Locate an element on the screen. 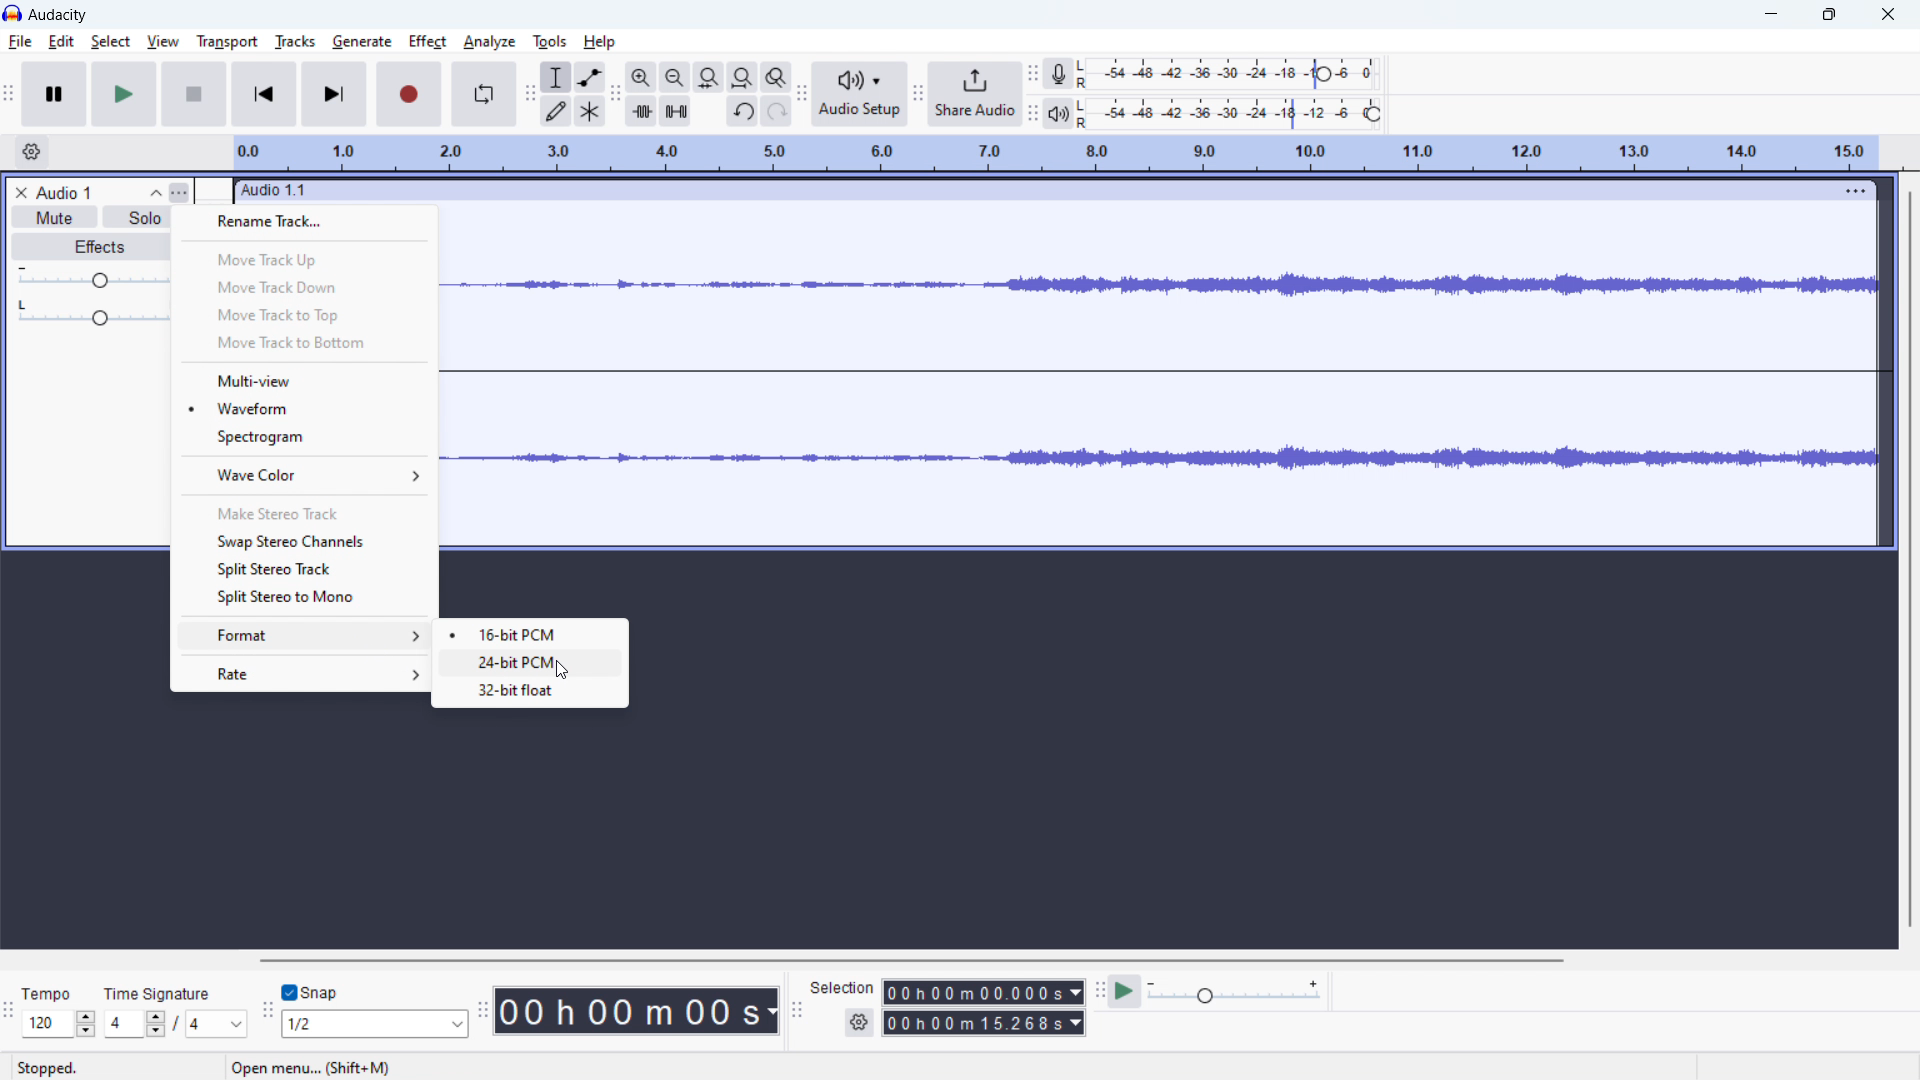 This screenshot has width=1920, height=1080. move track to top is located at coordinates (304, 314).